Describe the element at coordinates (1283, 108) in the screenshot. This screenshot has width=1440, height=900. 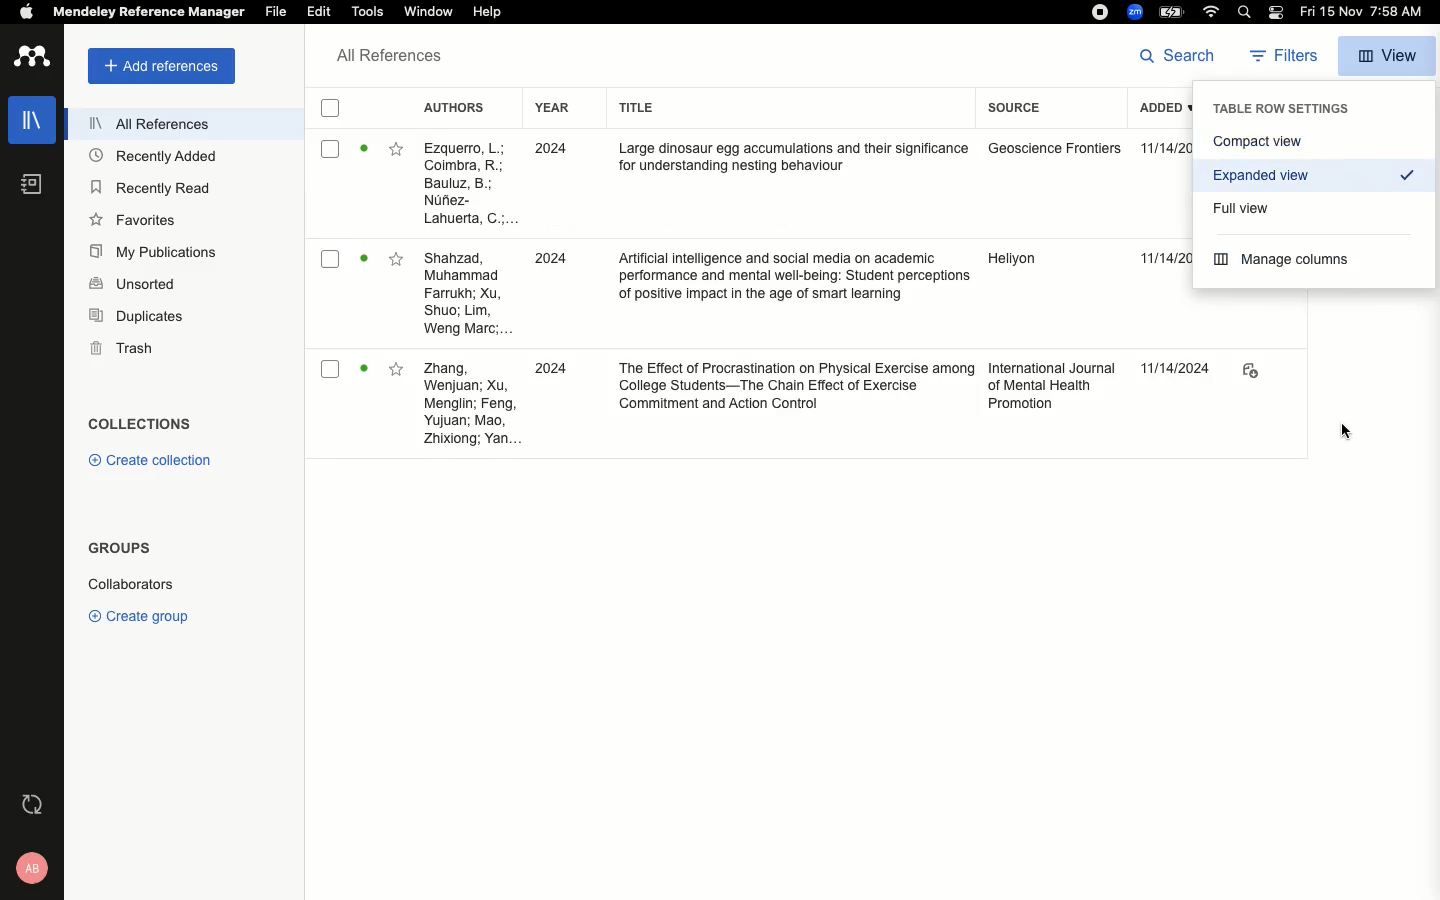
I see `Table row settings` at that location.